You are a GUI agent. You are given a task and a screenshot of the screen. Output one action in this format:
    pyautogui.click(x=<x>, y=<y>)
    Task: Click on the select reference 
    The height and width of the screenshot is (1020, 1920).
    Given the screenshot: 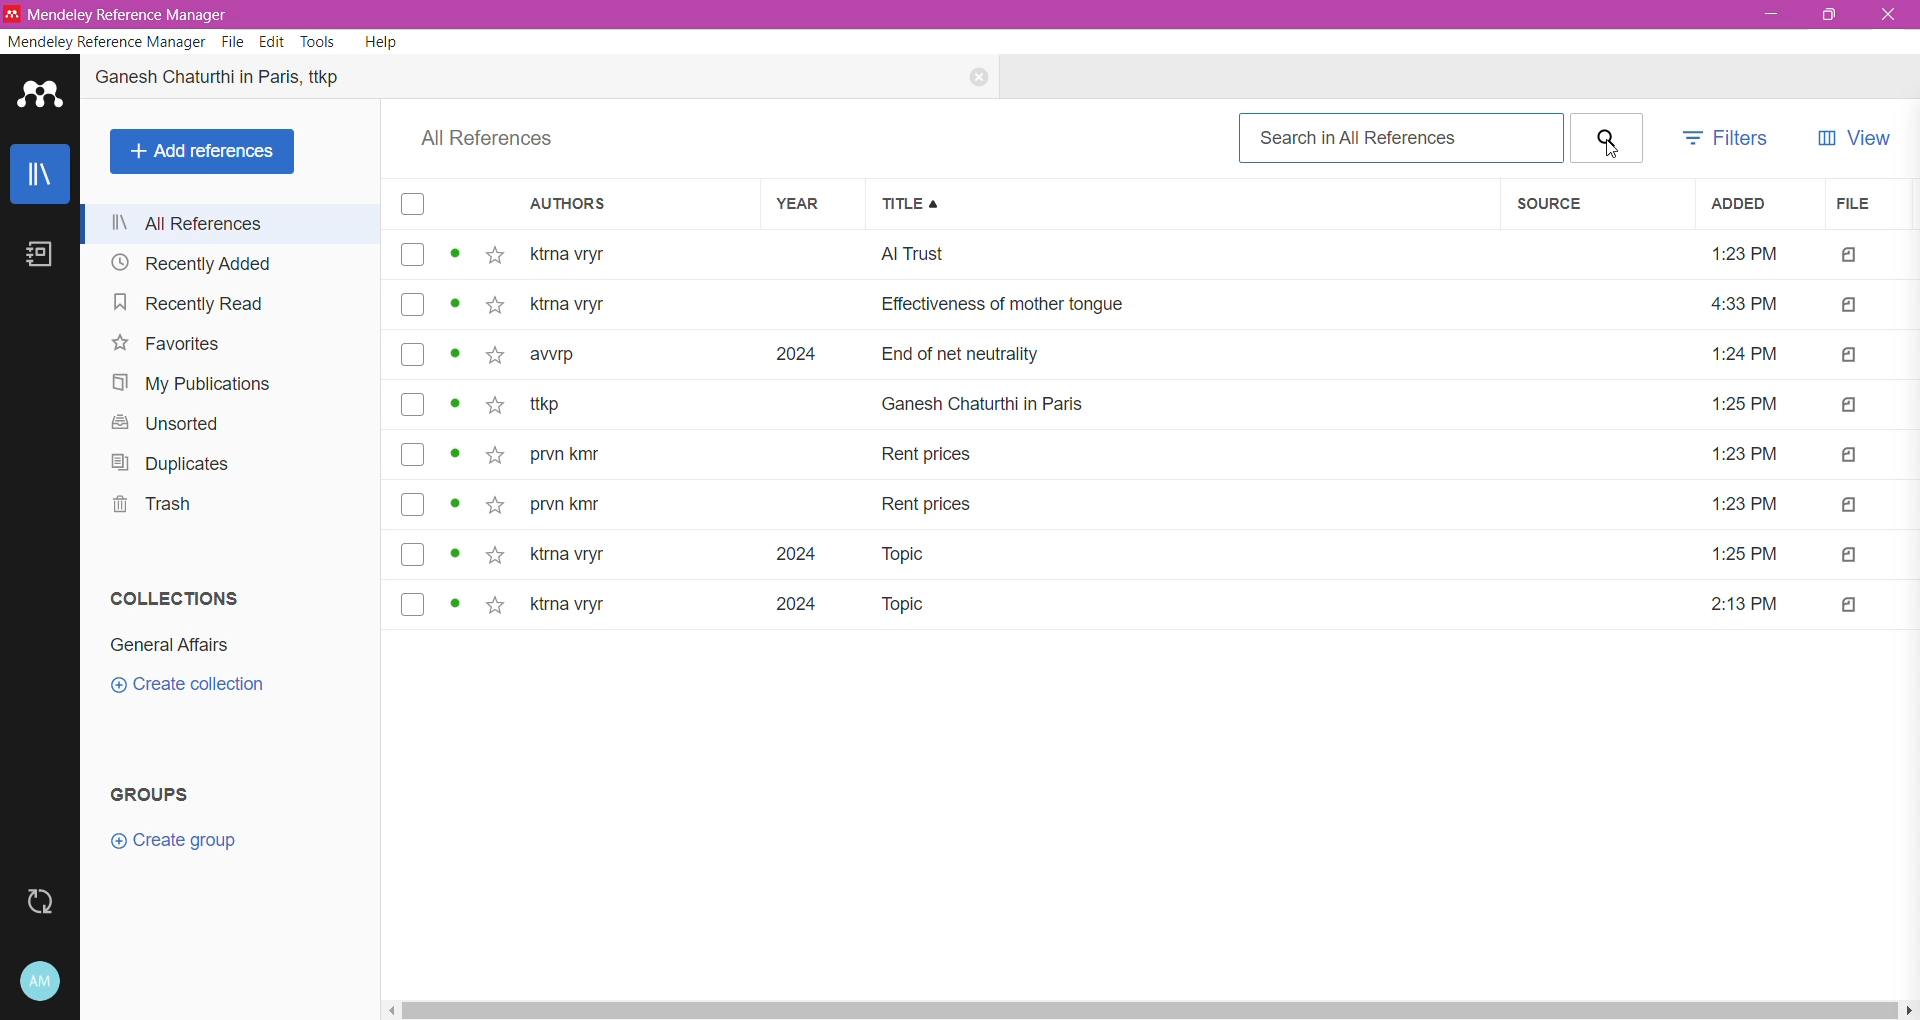 What is the action you would take?
    pyautogui.click(x=412, y=305)
    